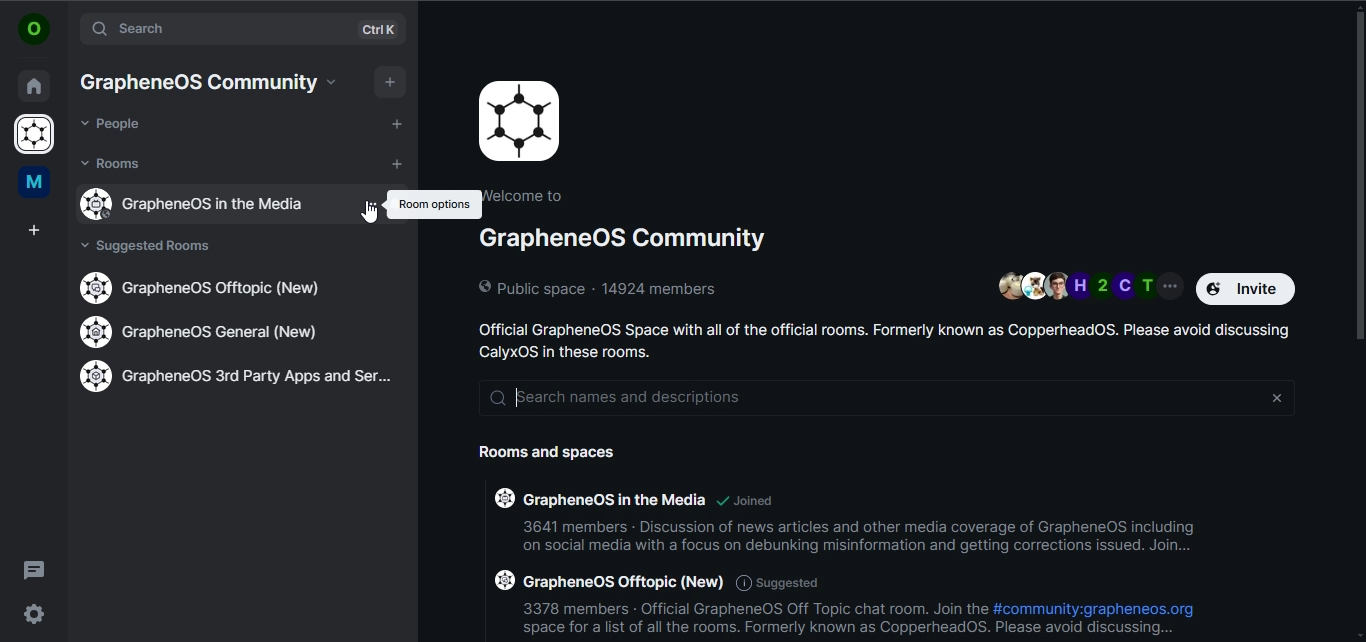 This screenshot has width=1366, height=642. I want to click on search, so click(217, 29).